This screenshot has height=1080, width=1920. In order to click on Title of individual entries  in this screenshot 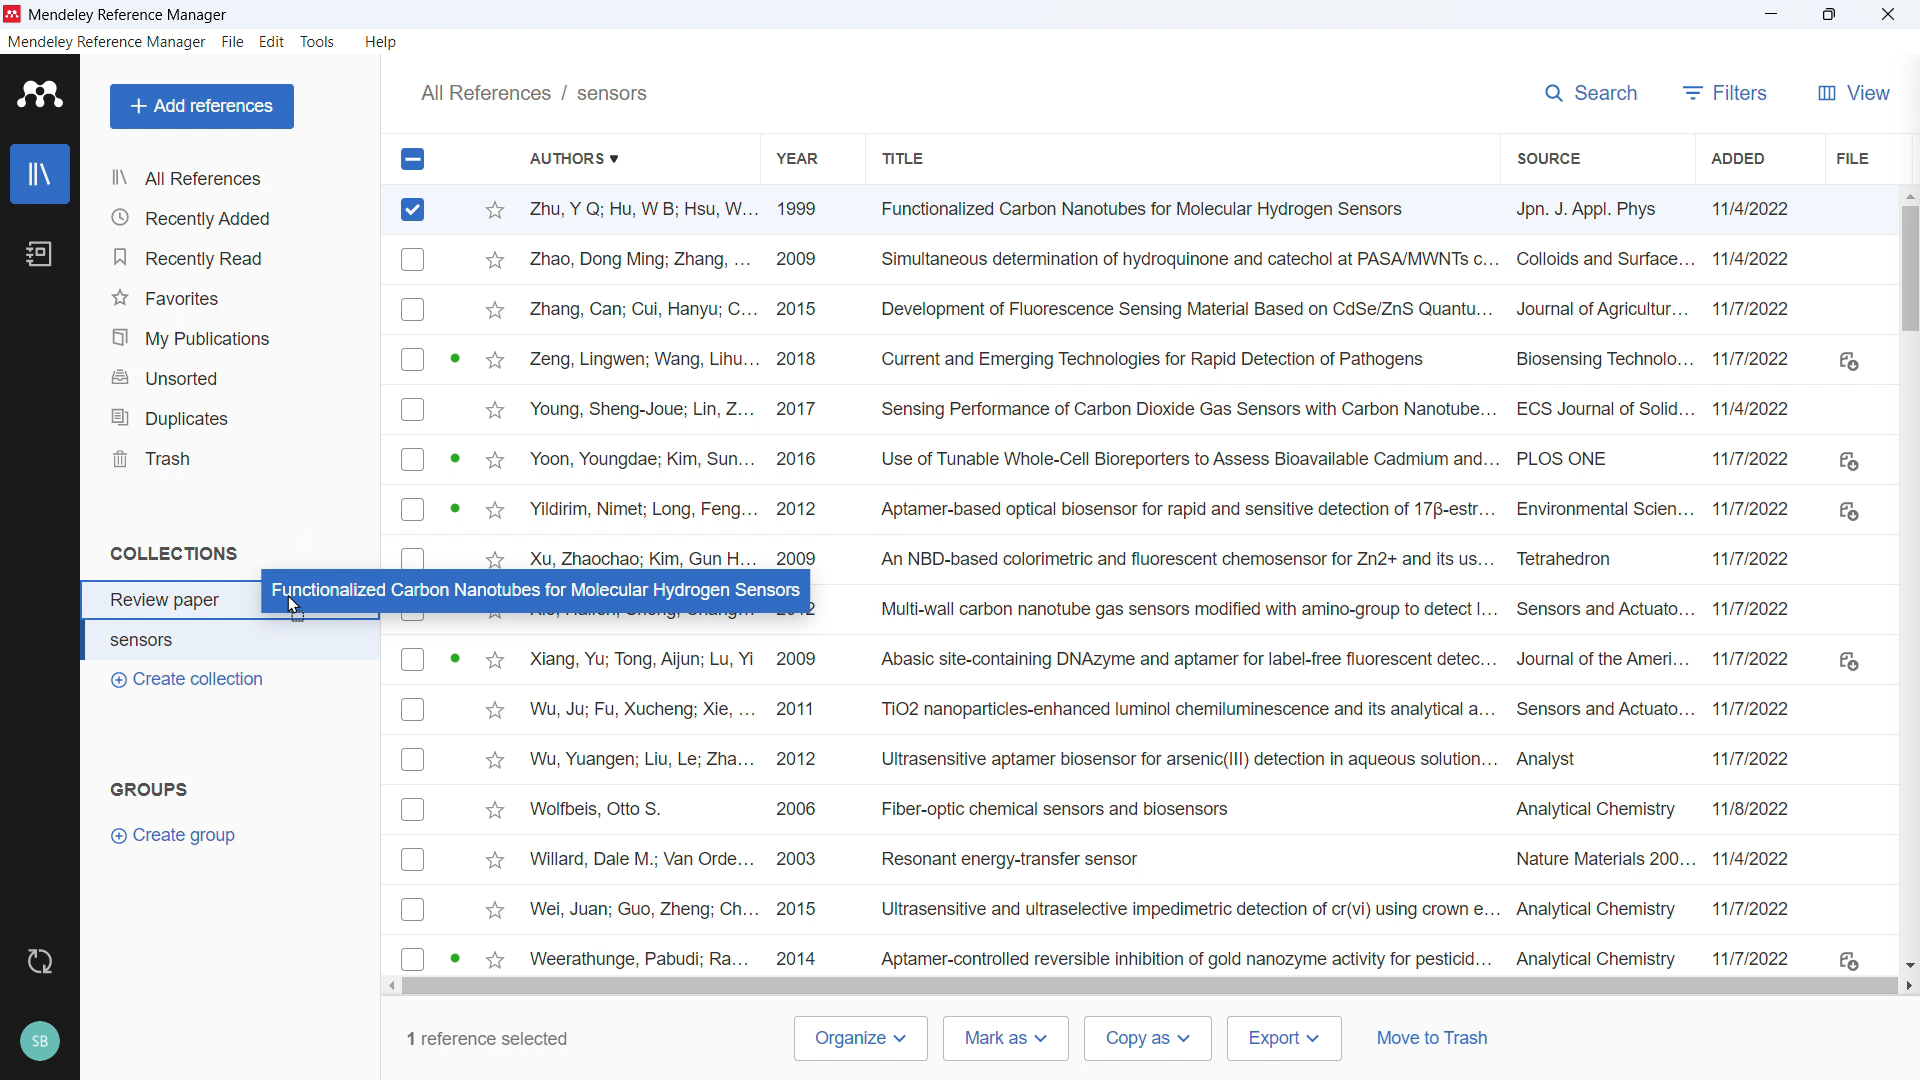, I will do `click(1182, 585)`.